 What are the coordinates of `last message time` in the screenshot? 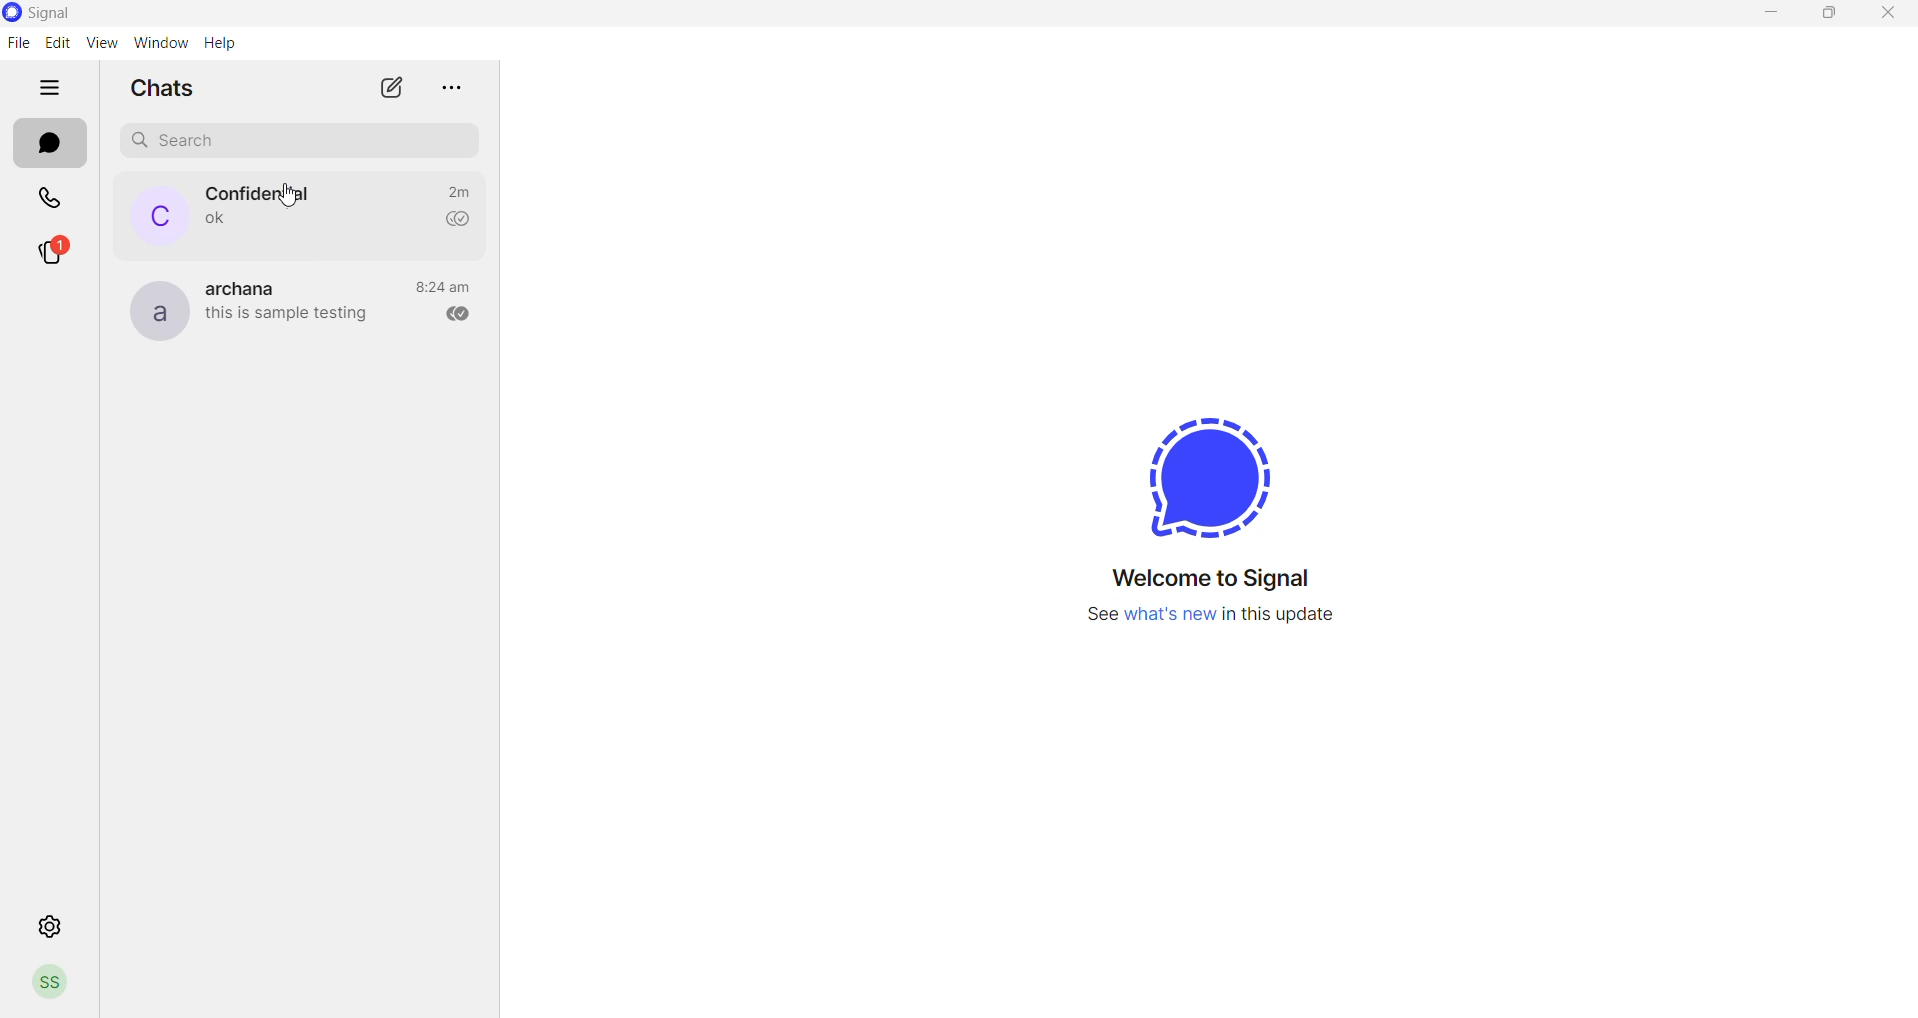 It's located at (443, 286).